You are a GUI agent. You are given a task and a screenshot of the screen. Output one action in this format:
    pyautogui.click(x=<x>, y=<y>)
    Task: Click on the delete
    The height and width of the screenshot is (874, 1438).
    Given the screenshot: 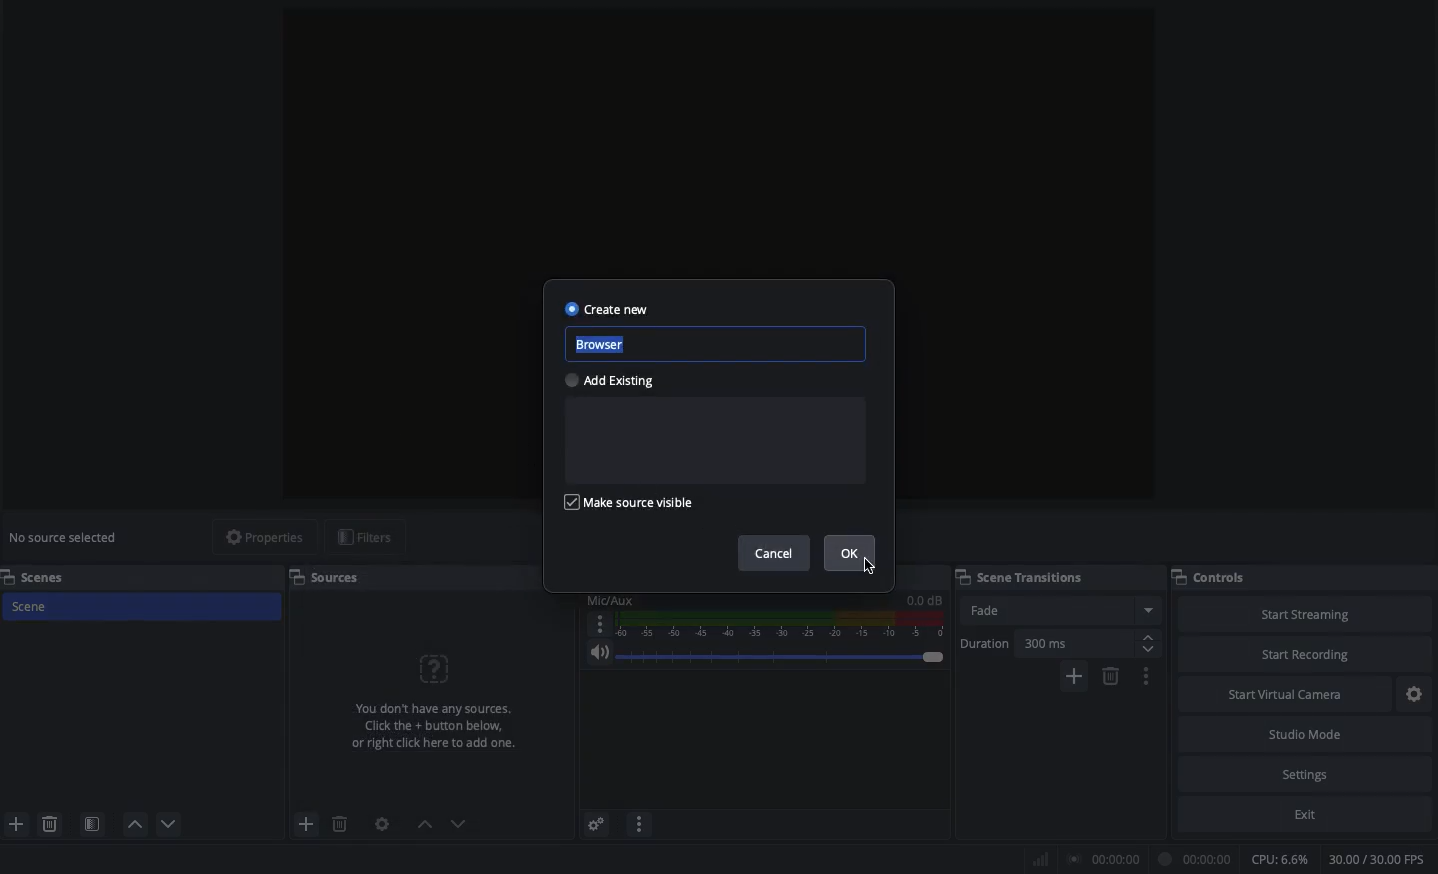 What is the action you would take?
    pyautogui.click(x=54, y=826)
    